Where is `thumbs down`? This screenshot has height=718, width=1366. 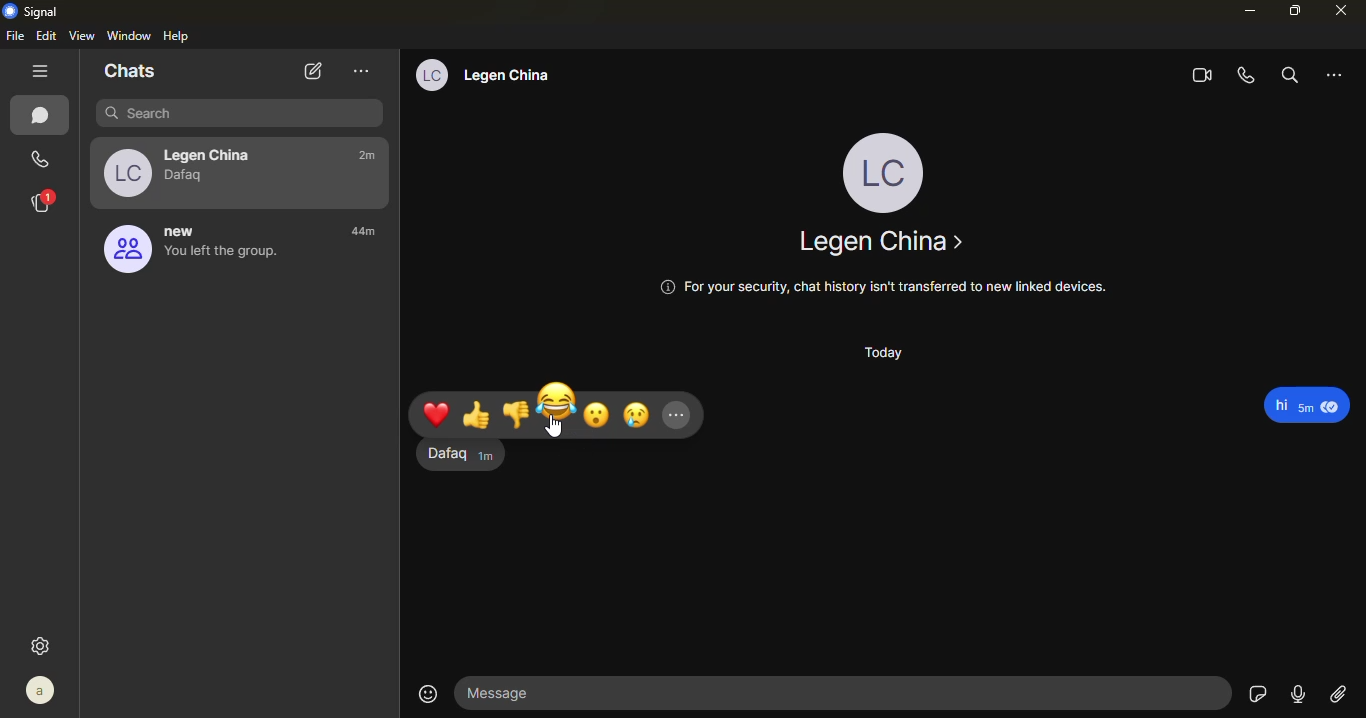
thumbs down is located at coordinates (516, 413).